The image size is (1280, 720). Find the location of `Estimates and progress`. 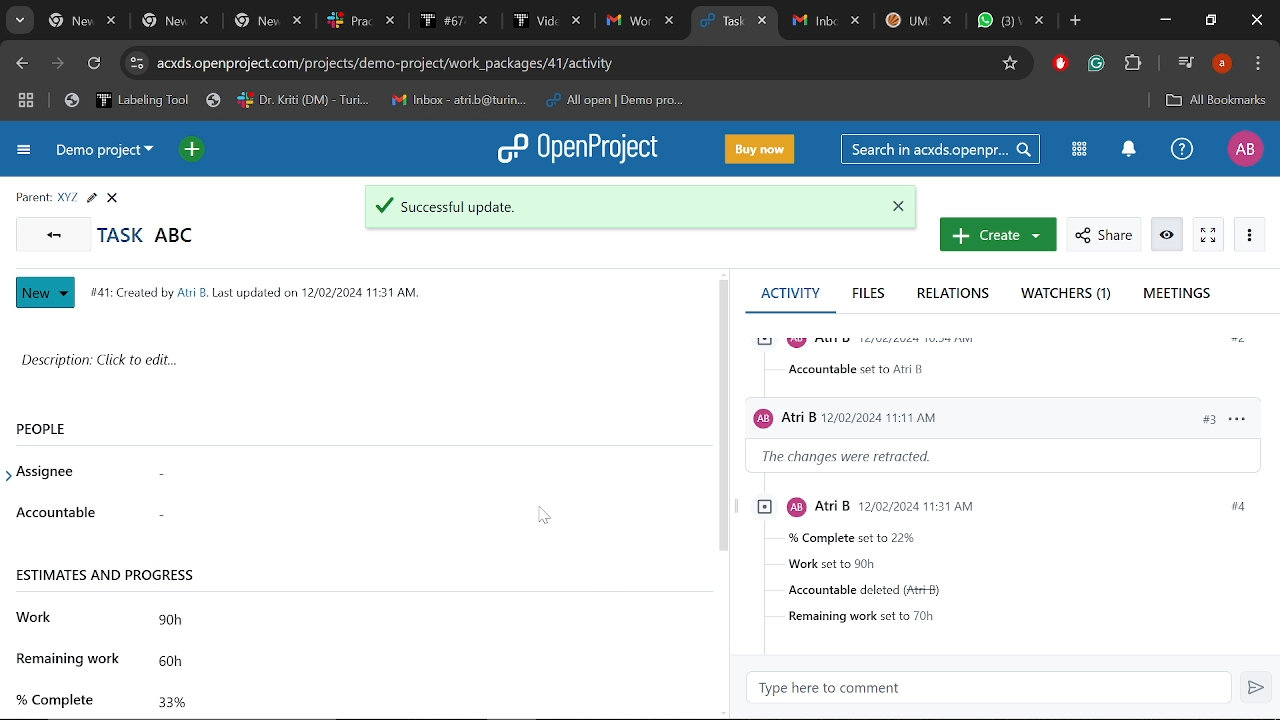

Estimates and progress is located at coordinates (129, 572).